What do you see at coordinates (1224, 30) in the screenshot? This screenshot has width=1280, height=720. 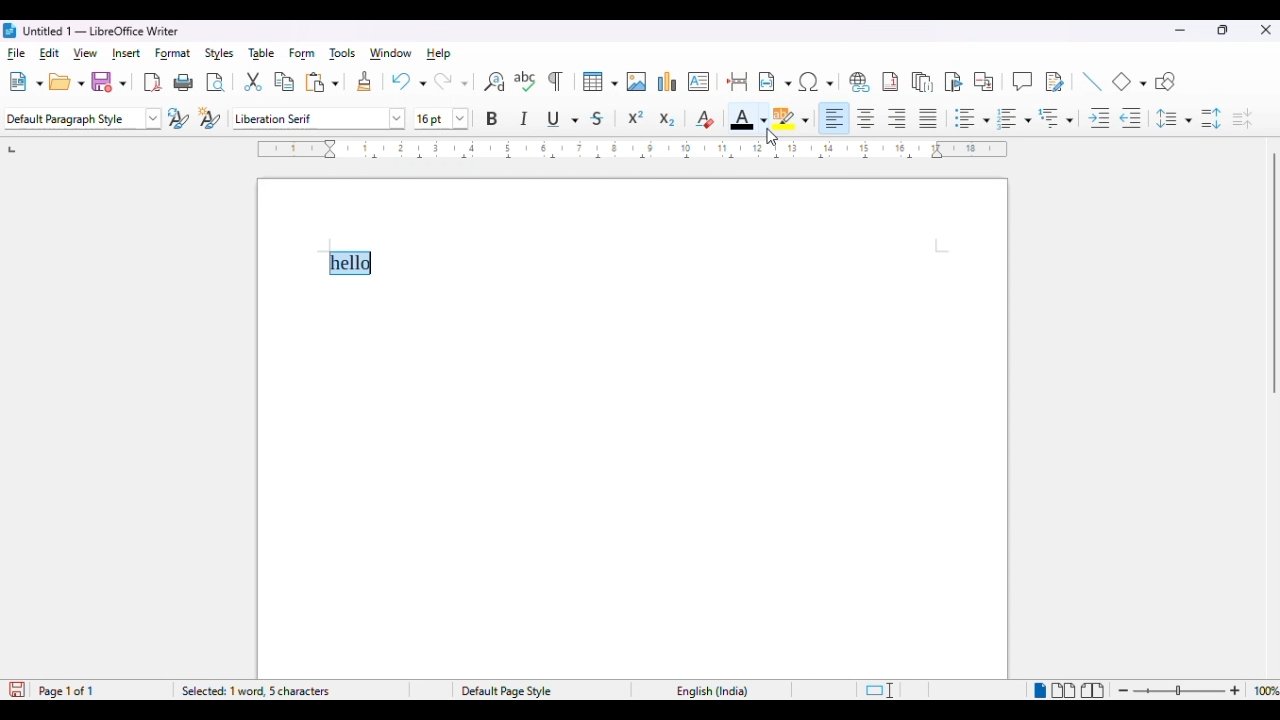 I see `maximize` at bounding box center [1224, 30].